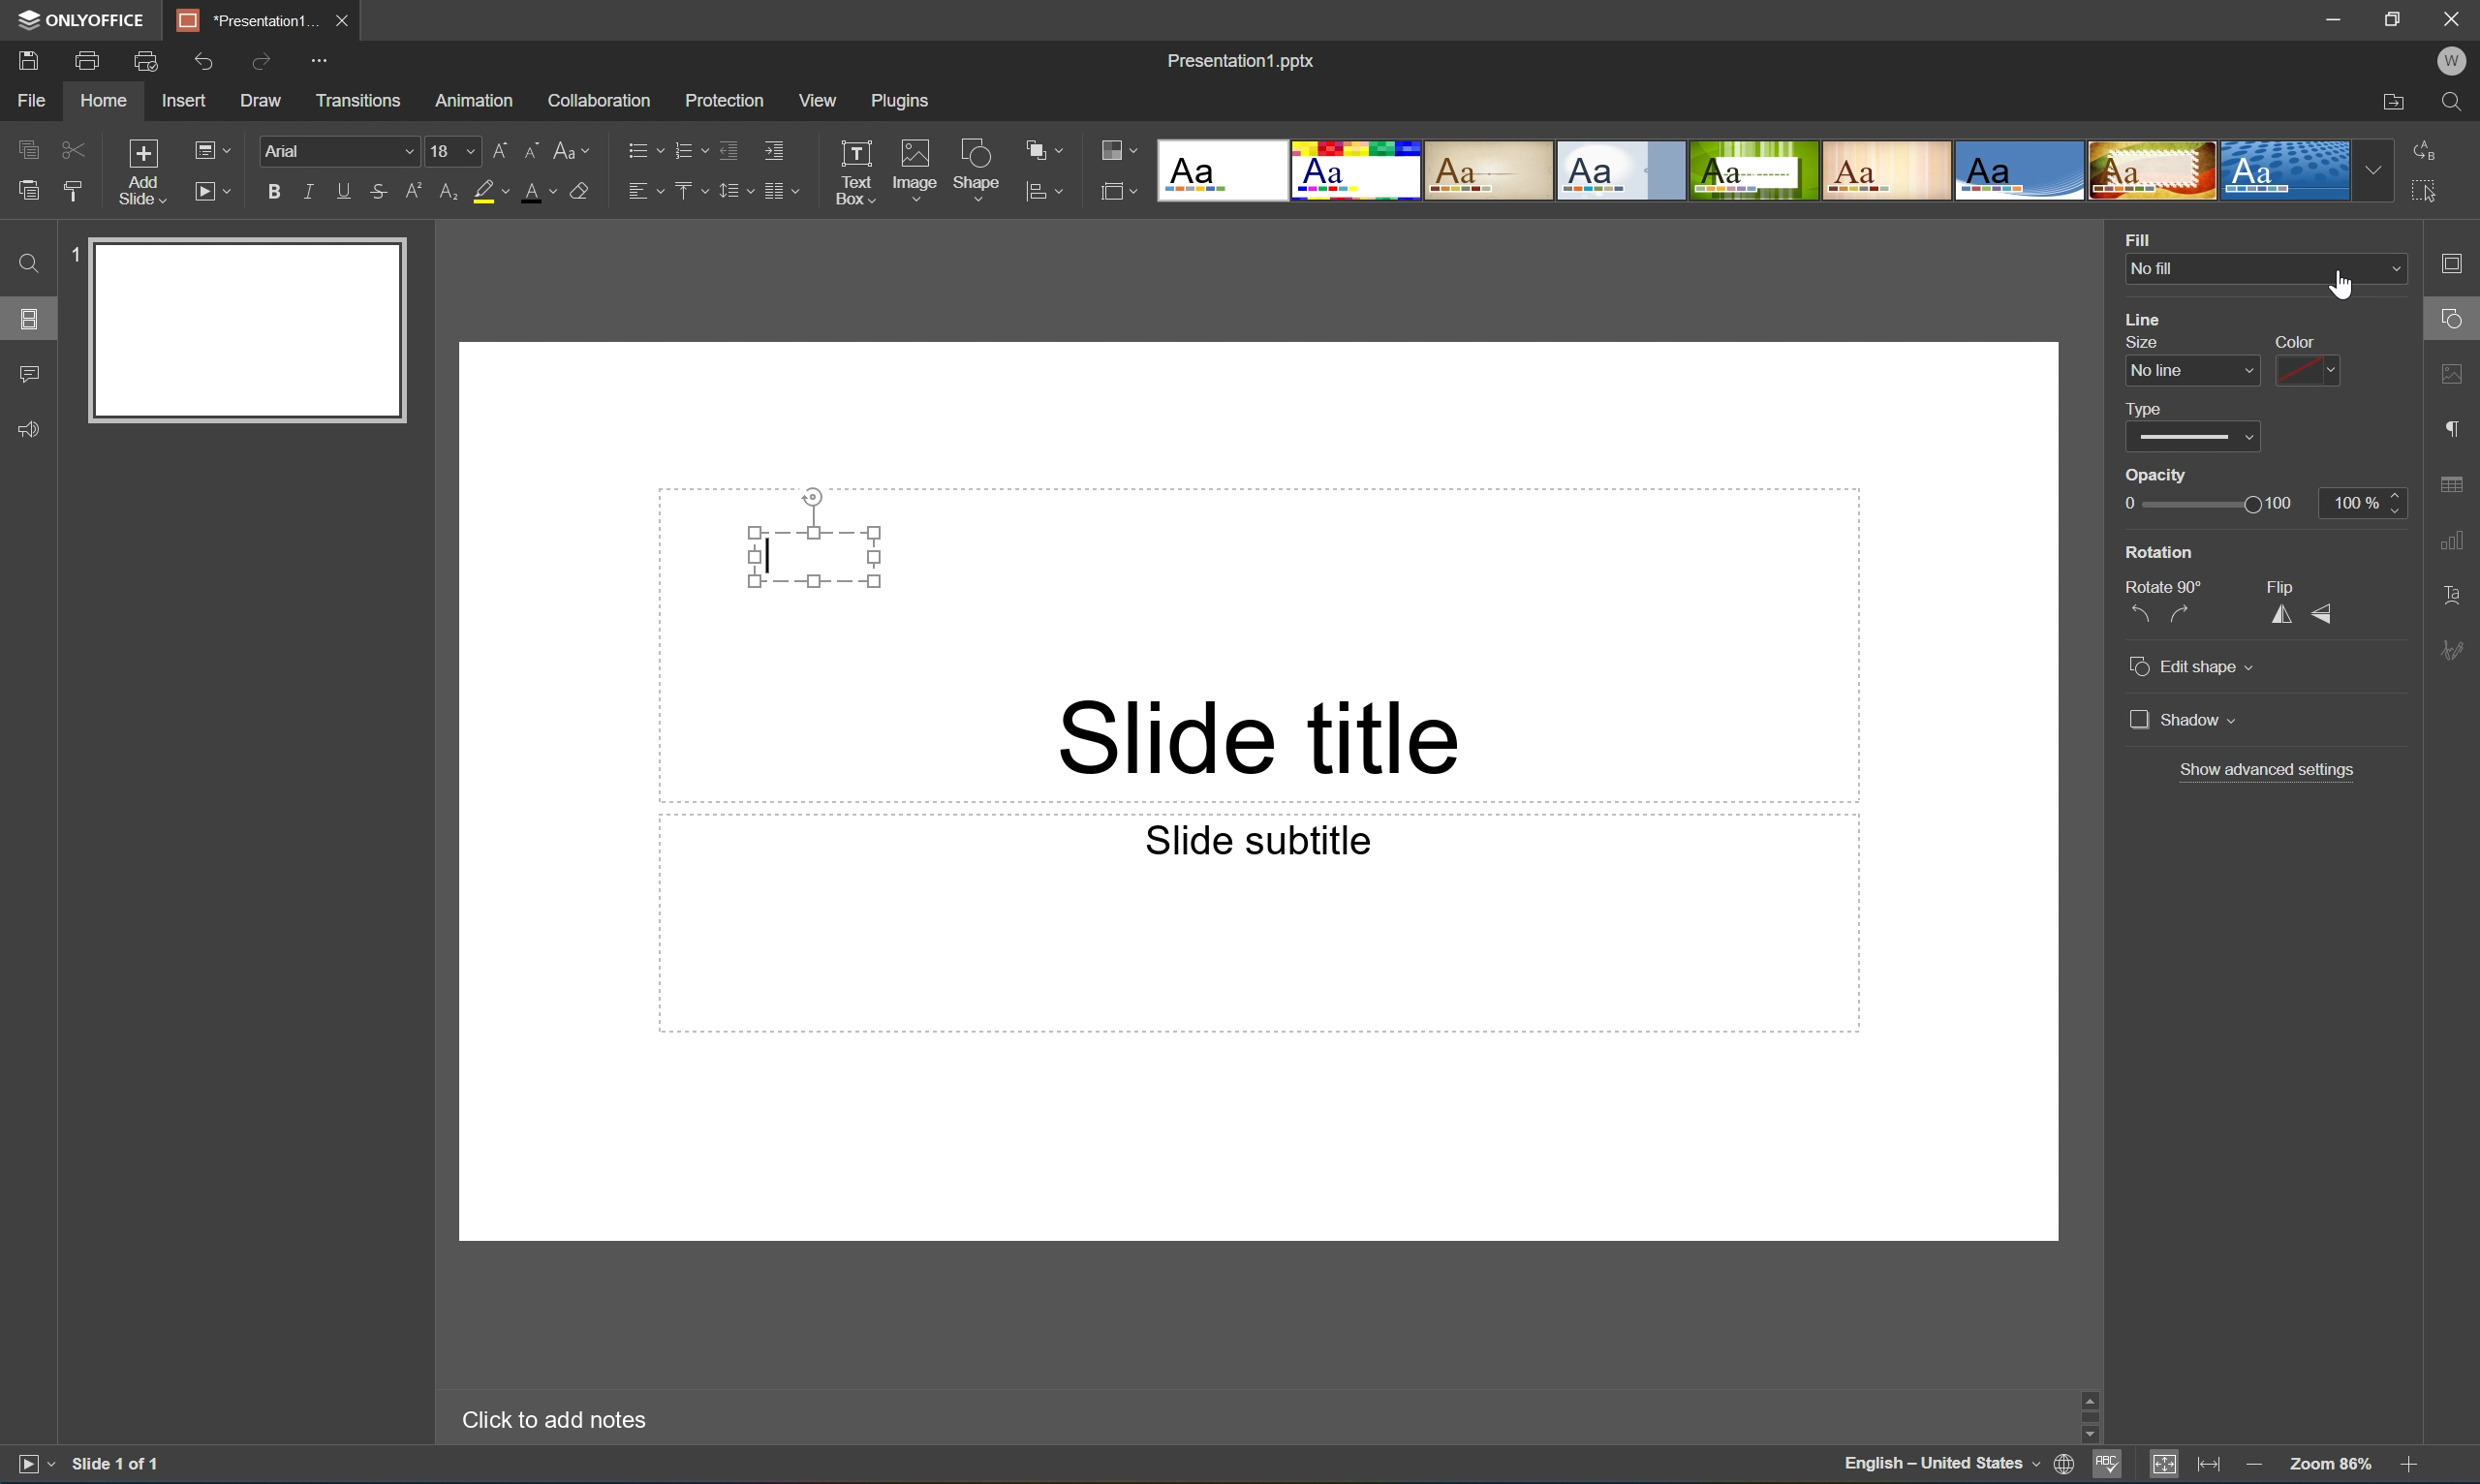 The image size is (2480, 1484). I want to click on Home, so click(102, 102).